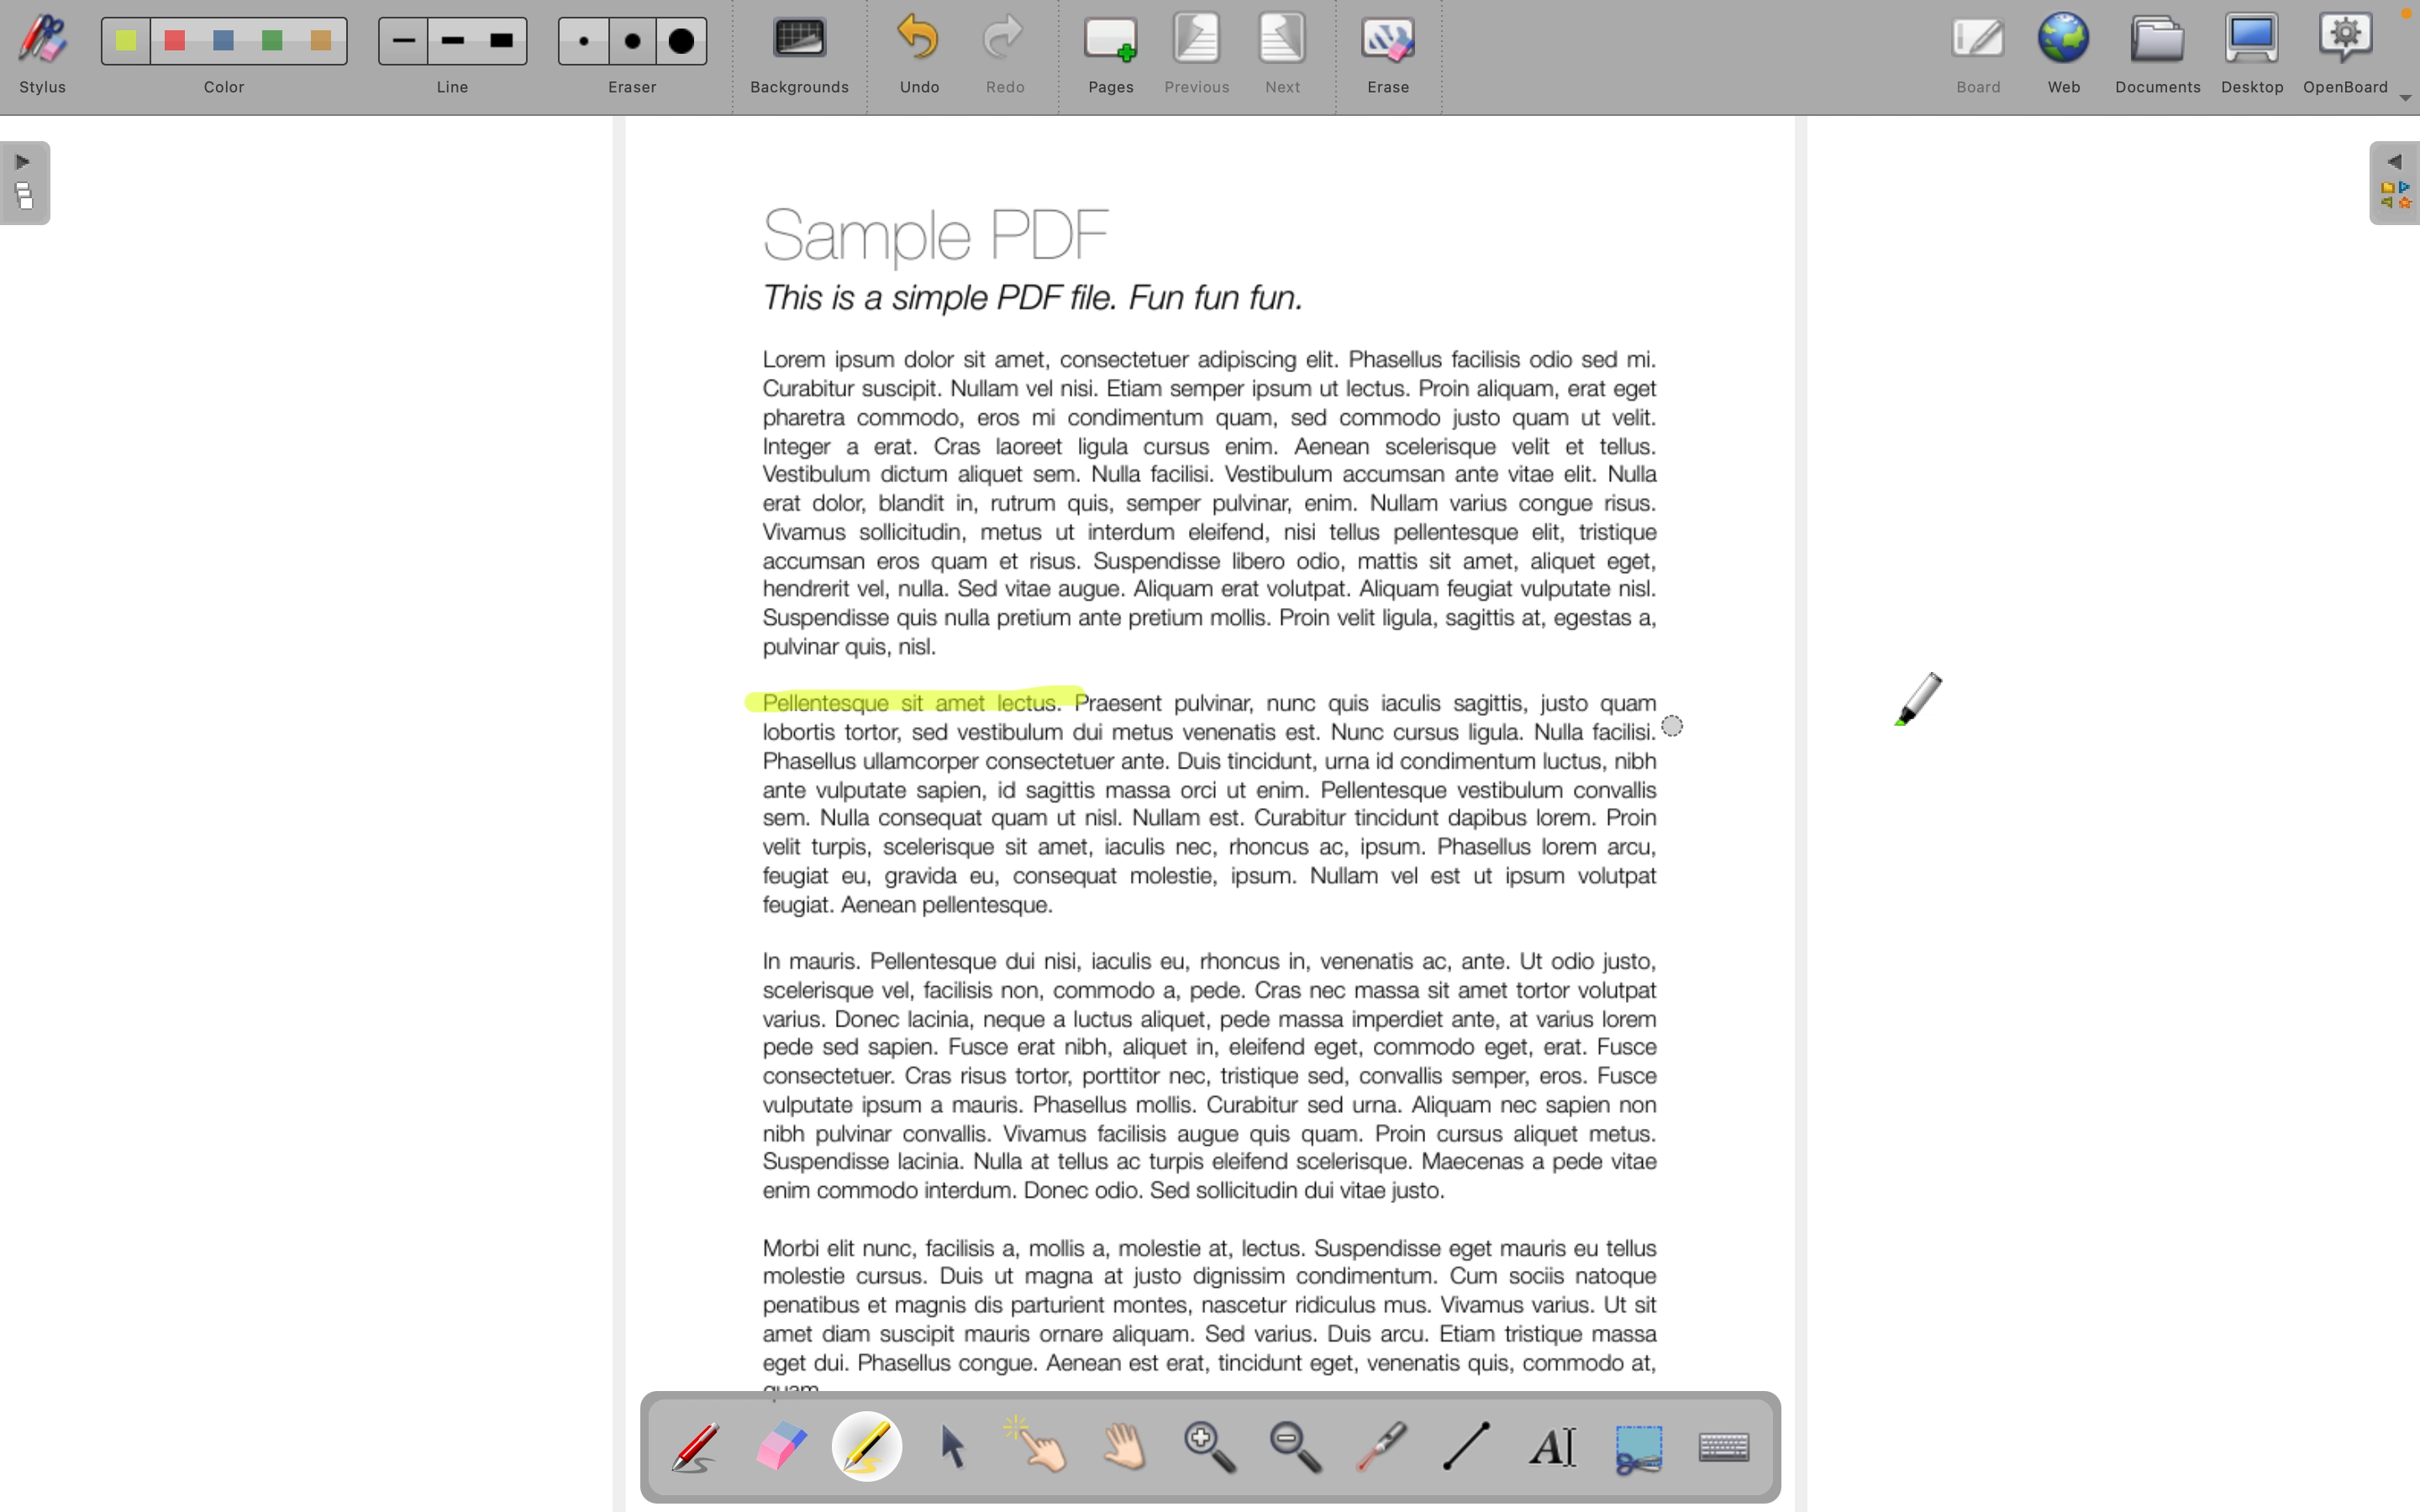  What do you see at coordinates (1979, 51) in the screenshot?
I see `board` at bounding box center [1979, 51].